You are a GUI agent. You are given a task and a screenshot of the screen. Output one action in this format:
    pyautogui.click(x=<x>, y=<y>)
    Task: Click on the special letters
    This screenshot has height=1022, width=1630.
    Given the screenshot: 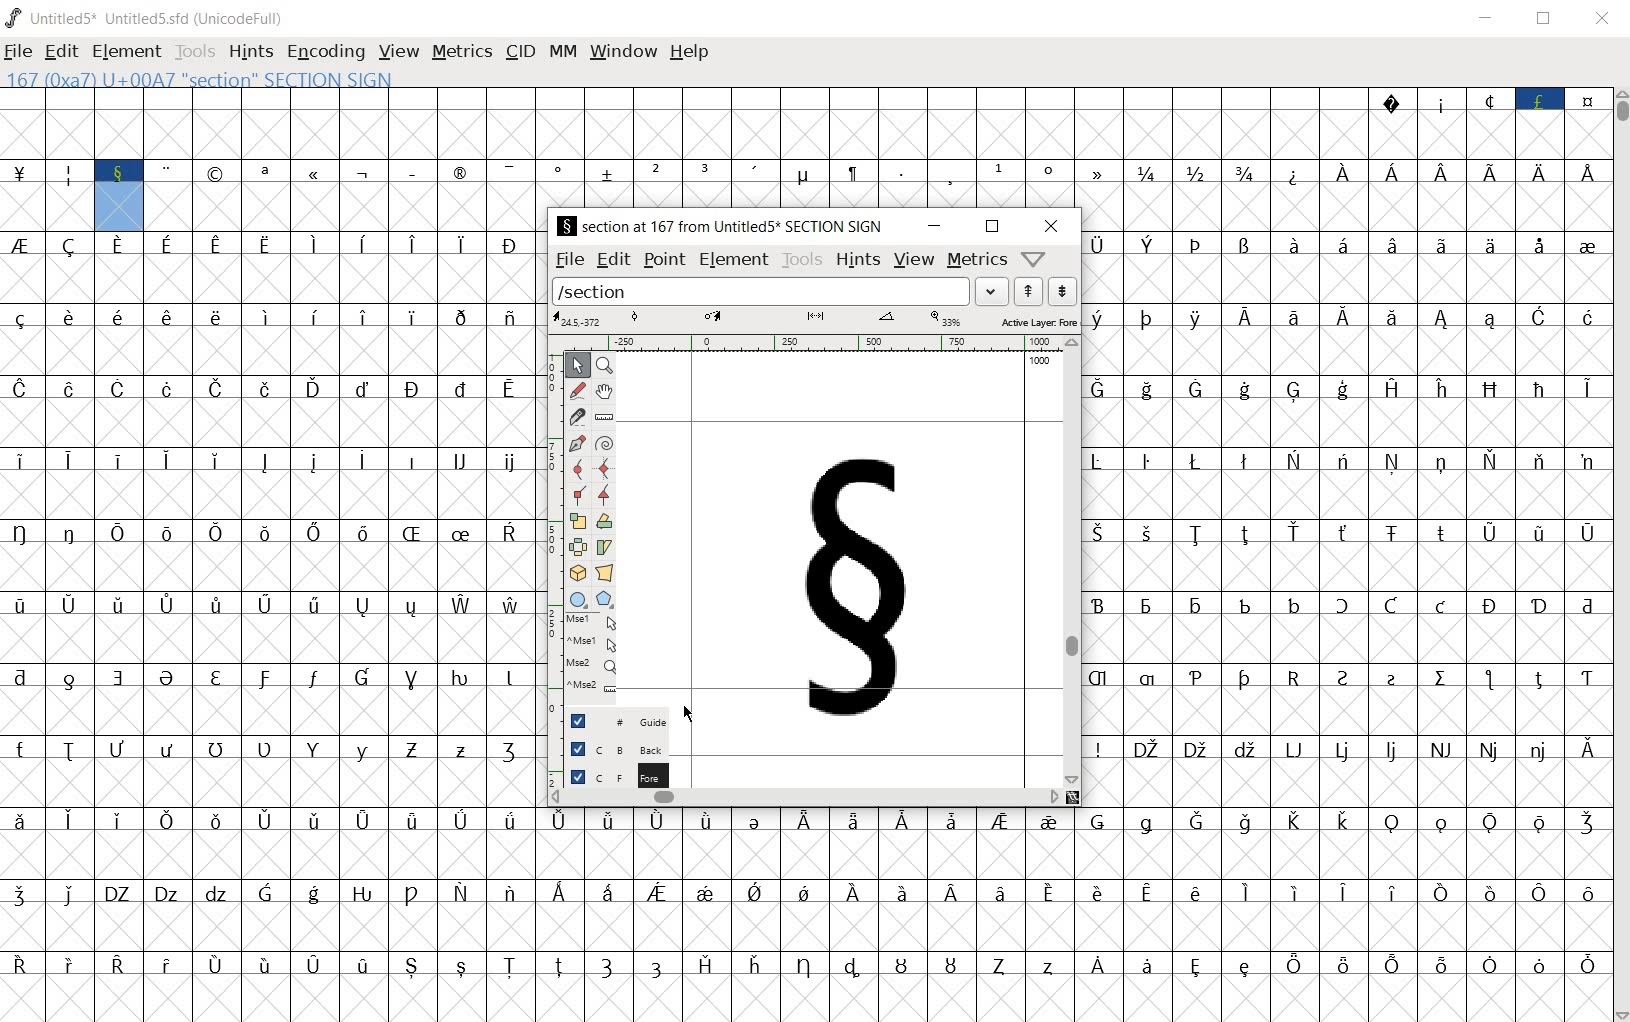 What is the action you would take?
    pyautogui.click(x=1345, y=676)
    